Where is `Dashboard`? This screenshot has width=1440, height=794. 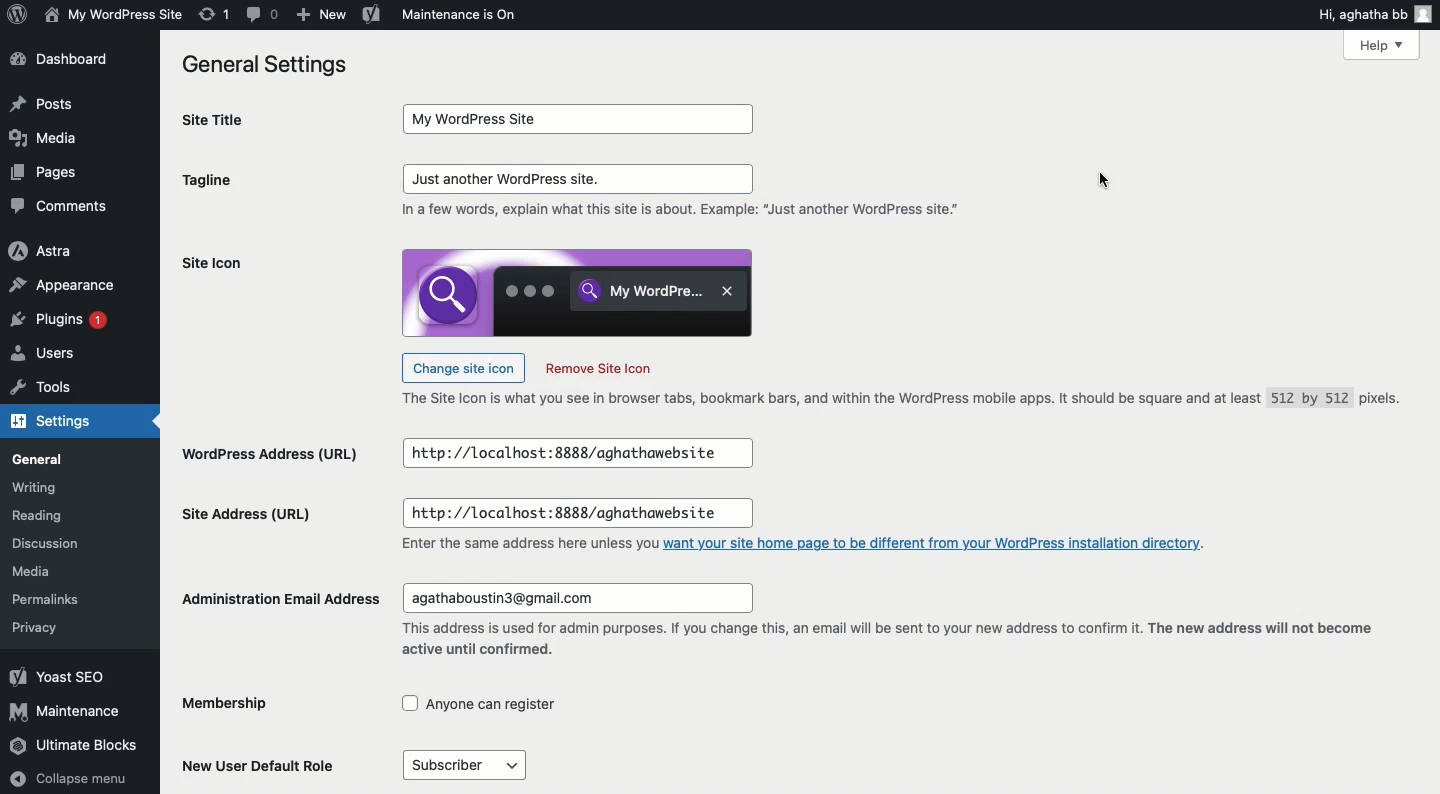
Dashboard is located at coordinates (67, 61).